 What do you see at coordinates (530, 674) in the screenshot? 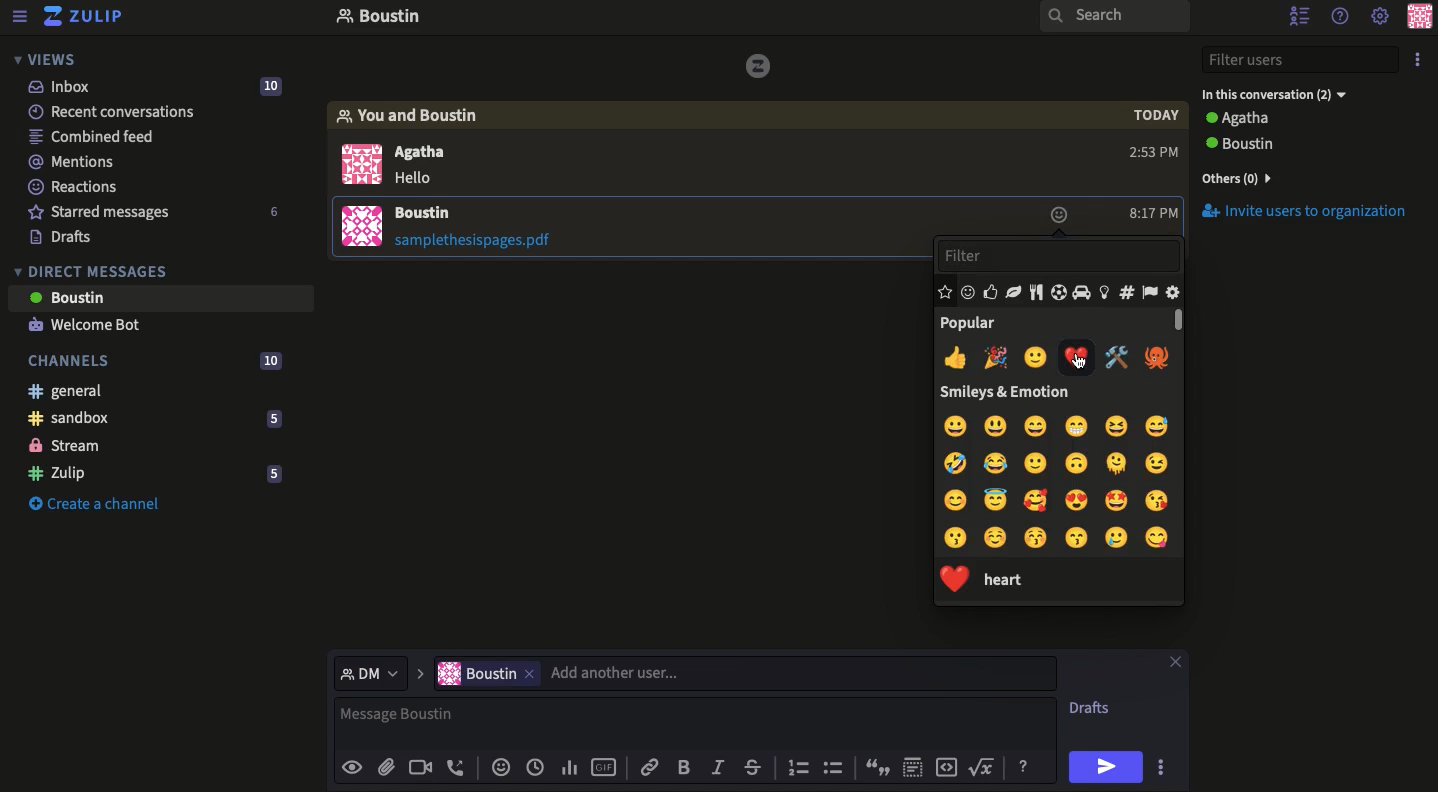
I see `remove` at bounding box center [530, 674].